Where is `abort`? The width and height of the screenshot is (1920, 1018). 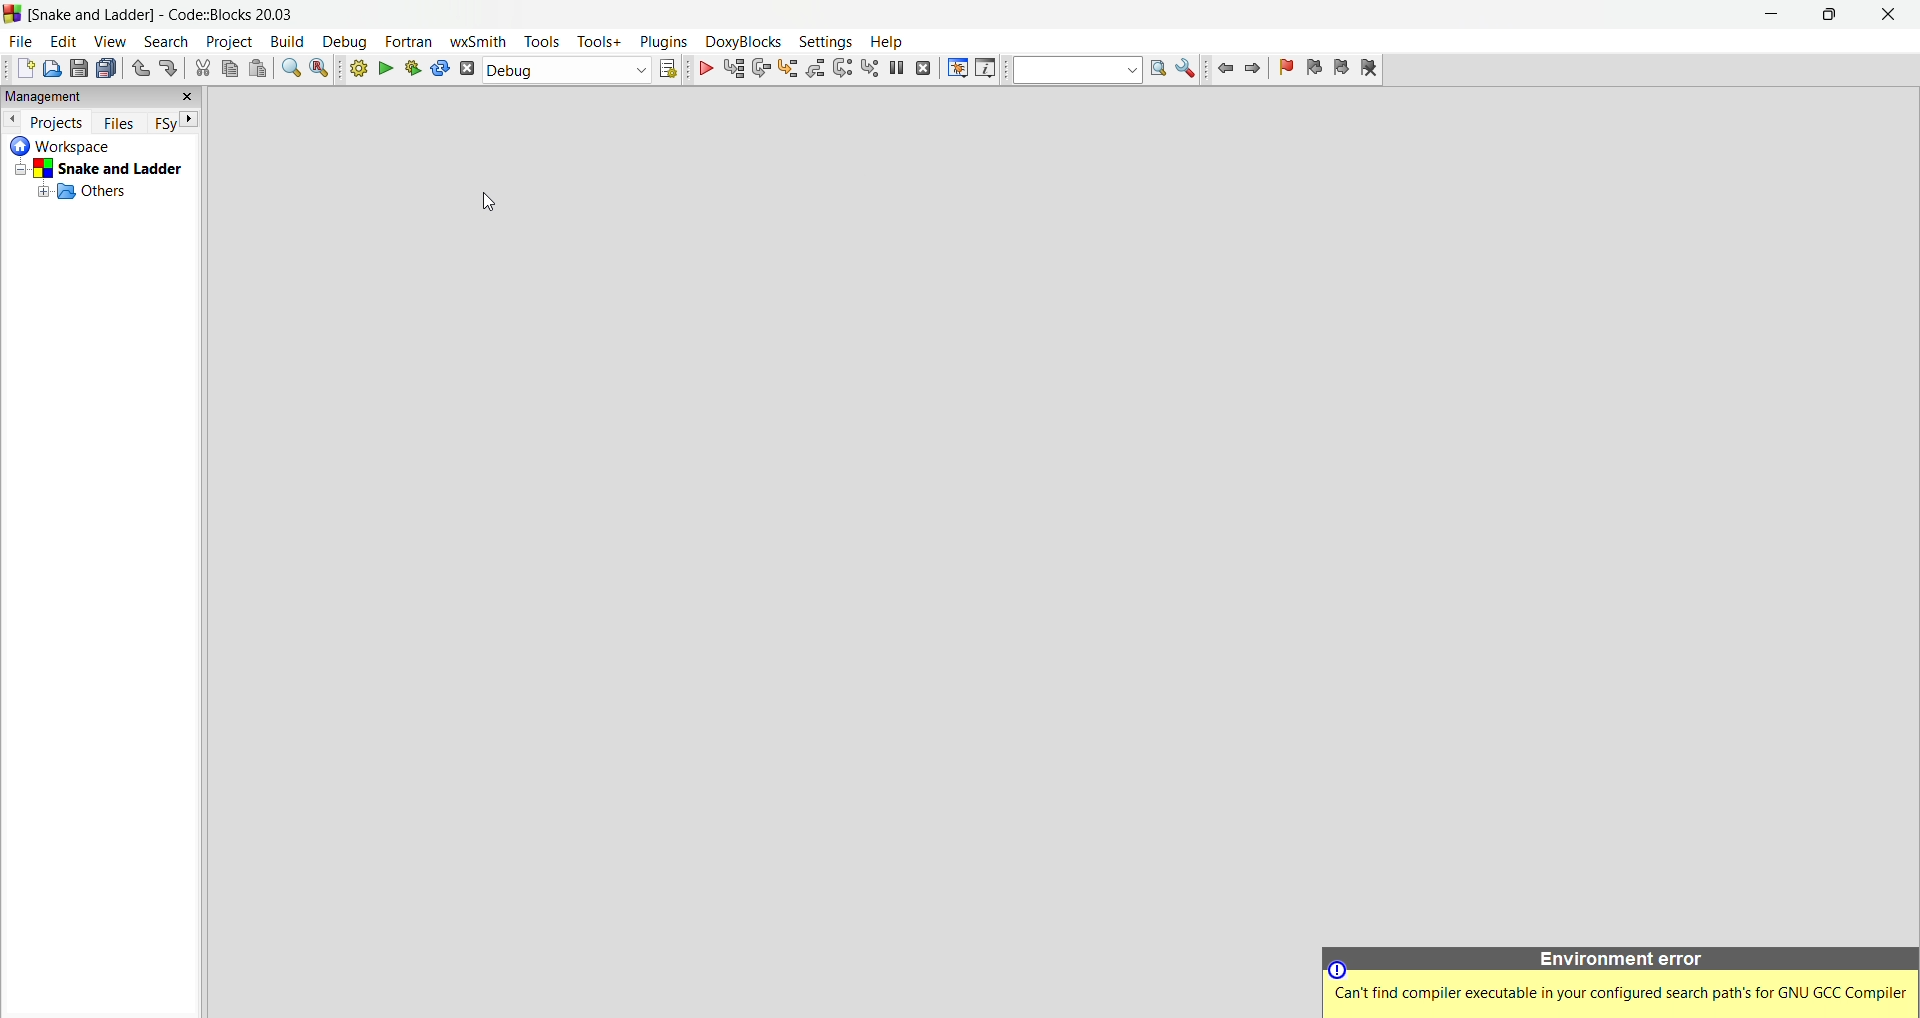 abort is located at coordinates (468, 72).